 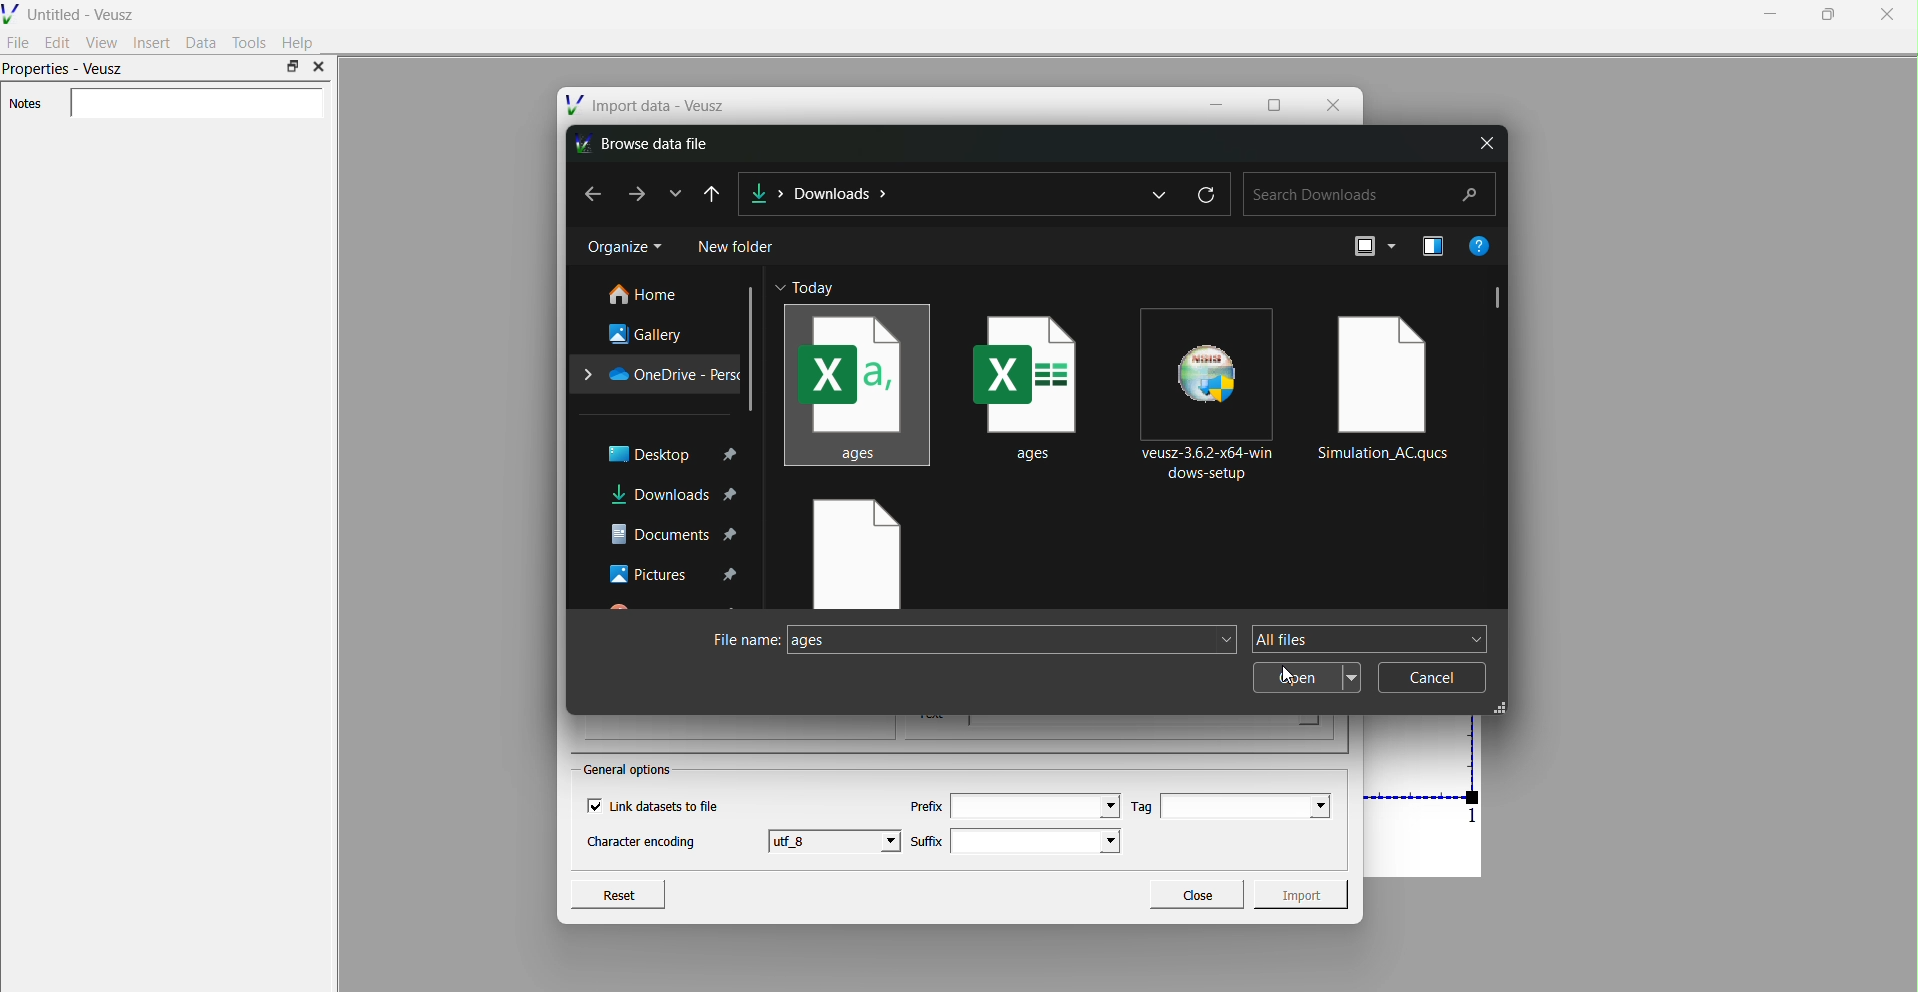 I want to click on Character encoding, so click(x=642, y=843).